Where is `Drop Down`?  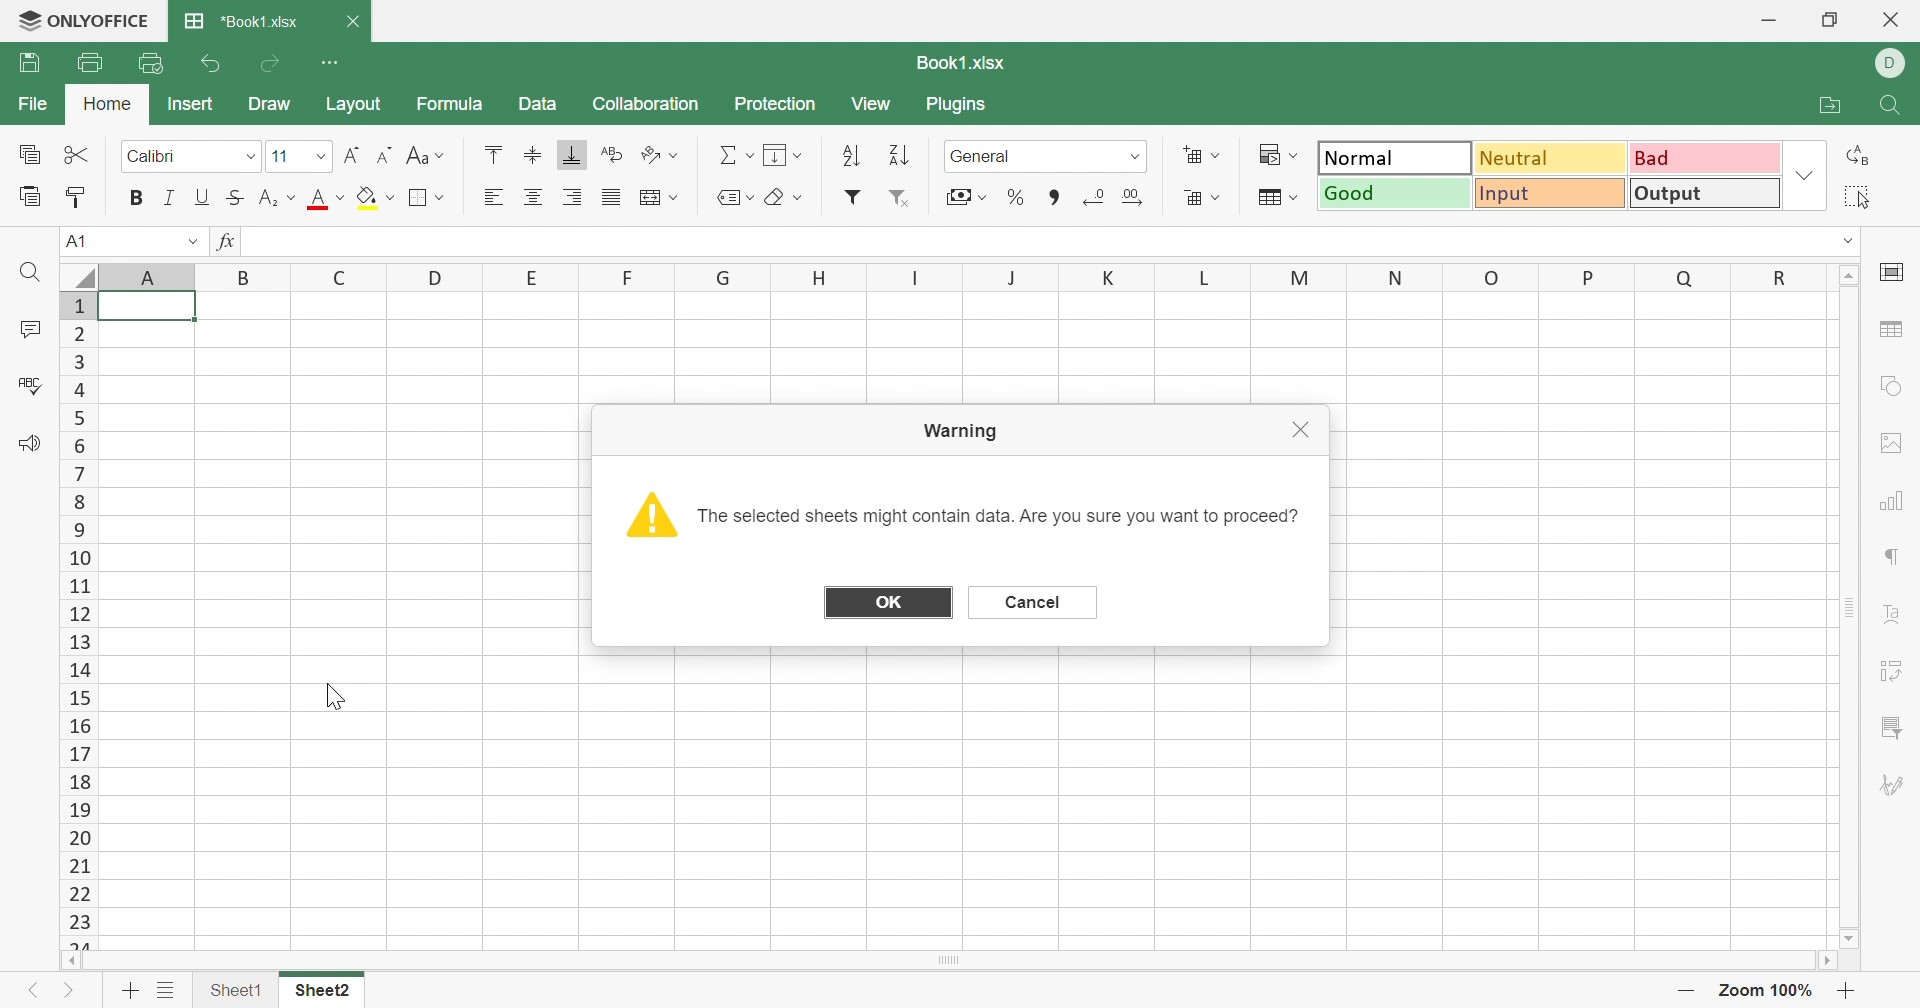 Drop Down is located at coordinates (293, 197).